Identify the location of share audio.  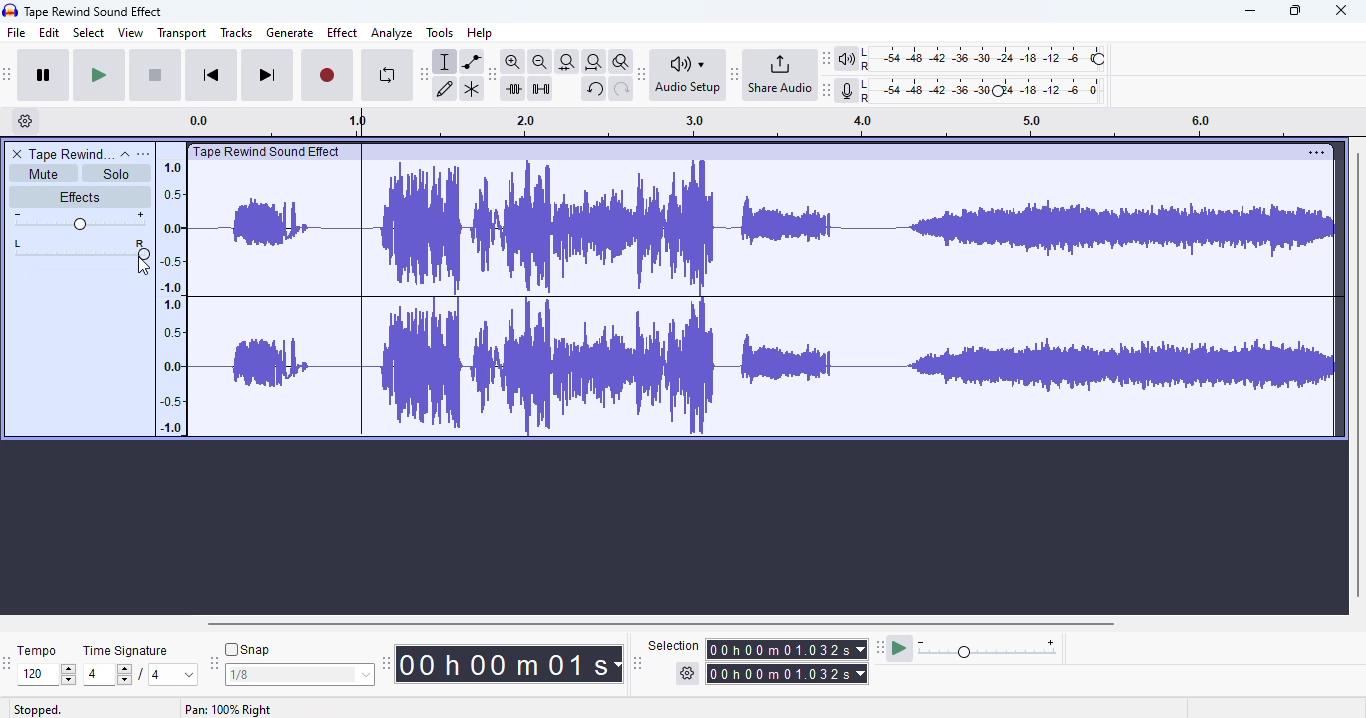
(779, 73).